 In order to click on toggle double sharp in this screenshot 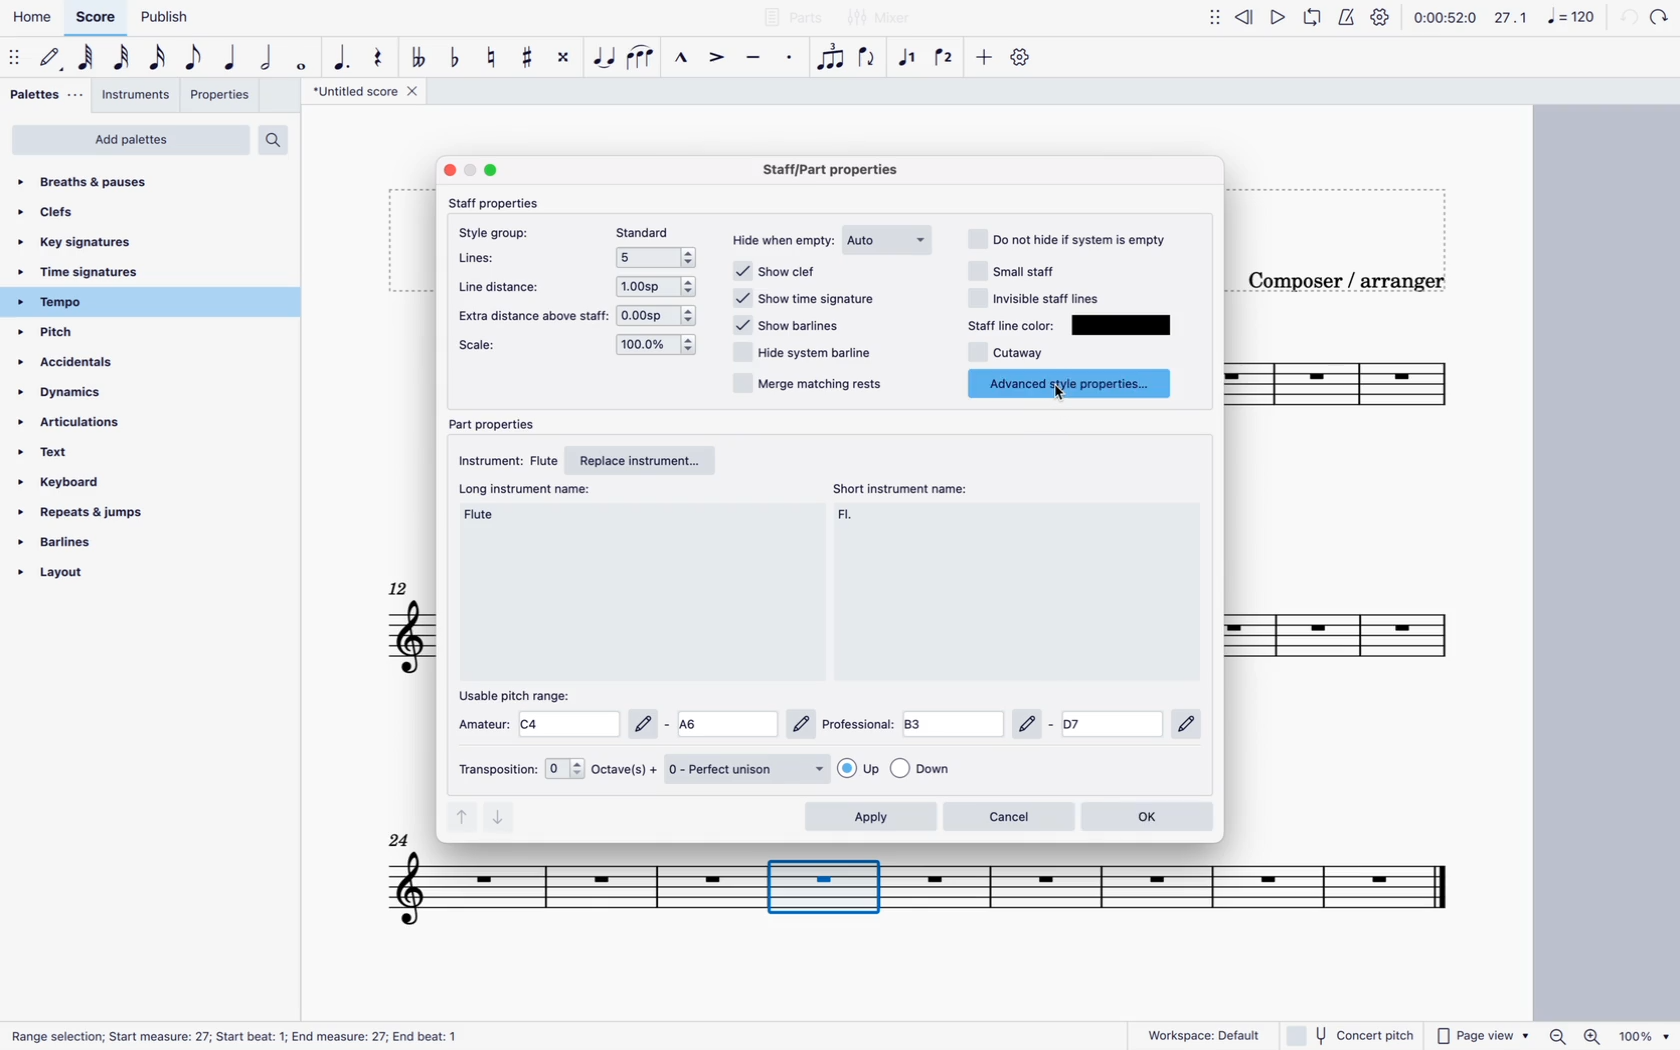, I will do `click(561, 57)`.